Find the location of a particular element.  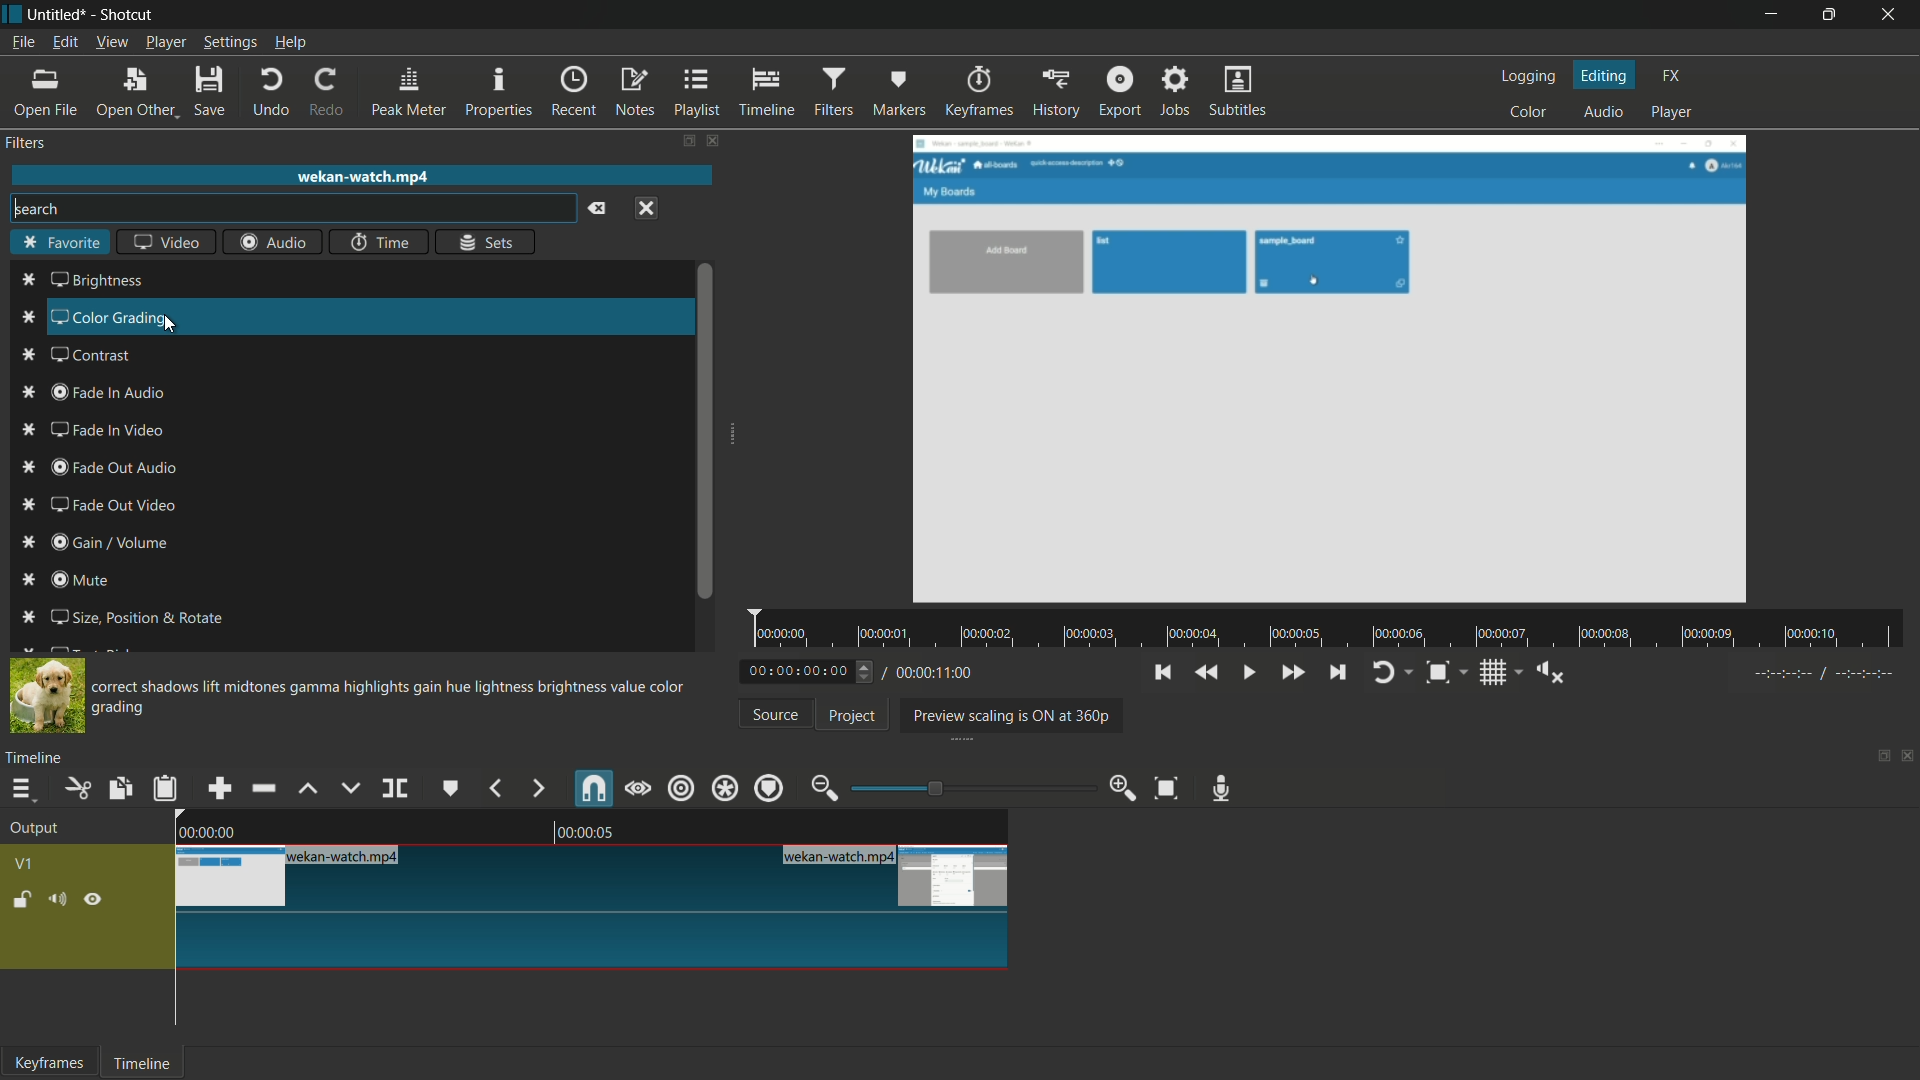

audio is located at coordinates (274, 243).